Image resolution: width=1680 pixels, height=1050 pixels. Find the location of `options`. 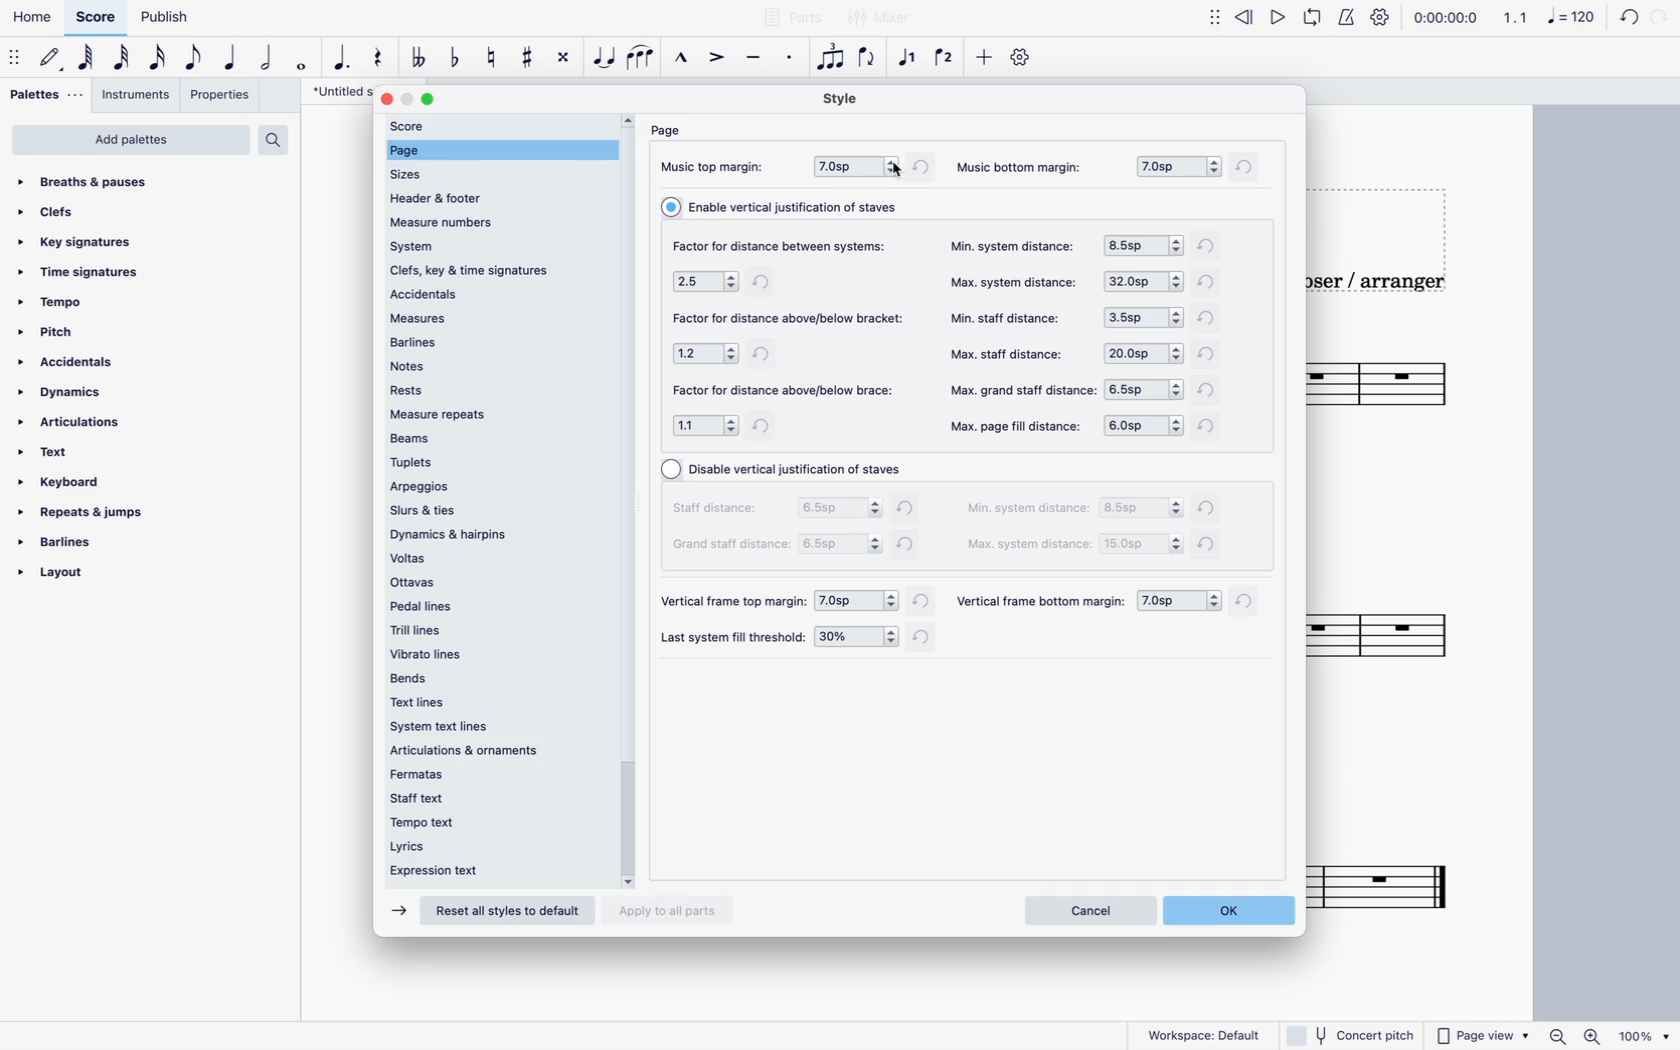

options is located at coordinates (839, 544).